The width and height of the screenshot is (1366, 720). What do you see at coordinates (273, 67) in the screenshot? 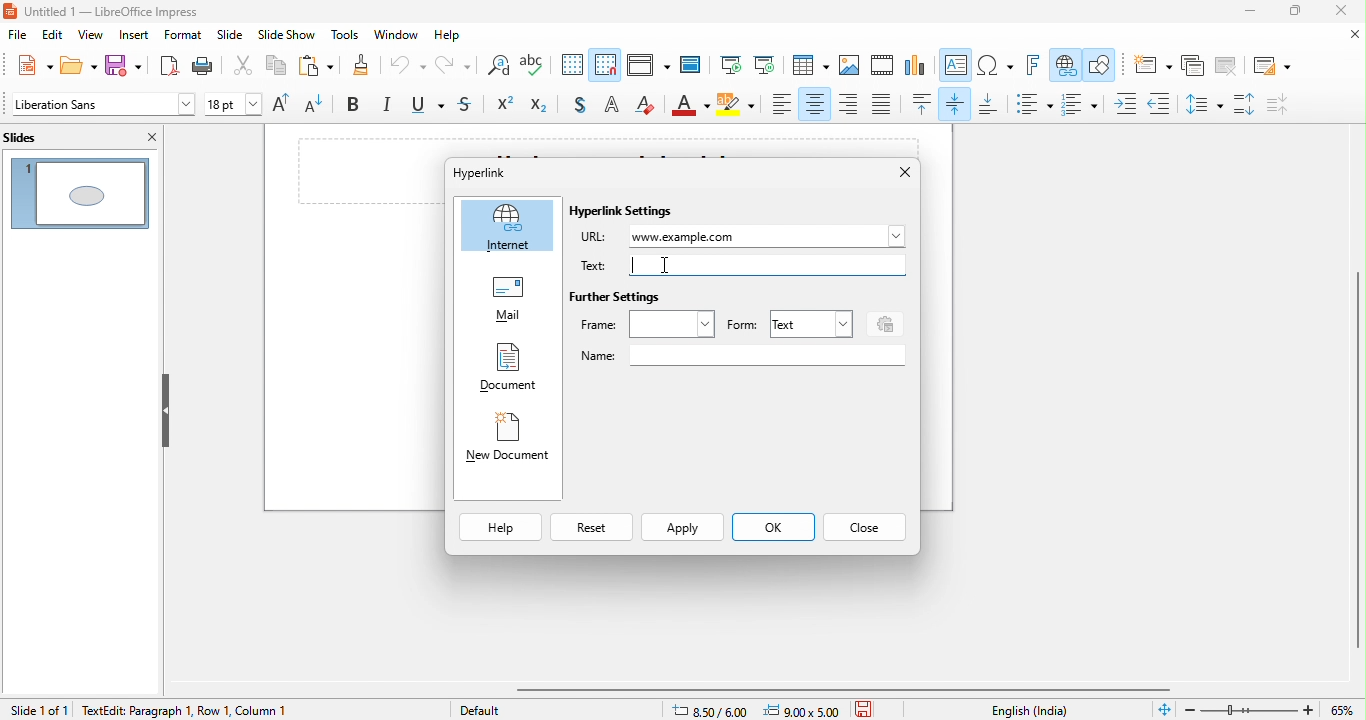
I see `copy` at bounding box center [273, 67].